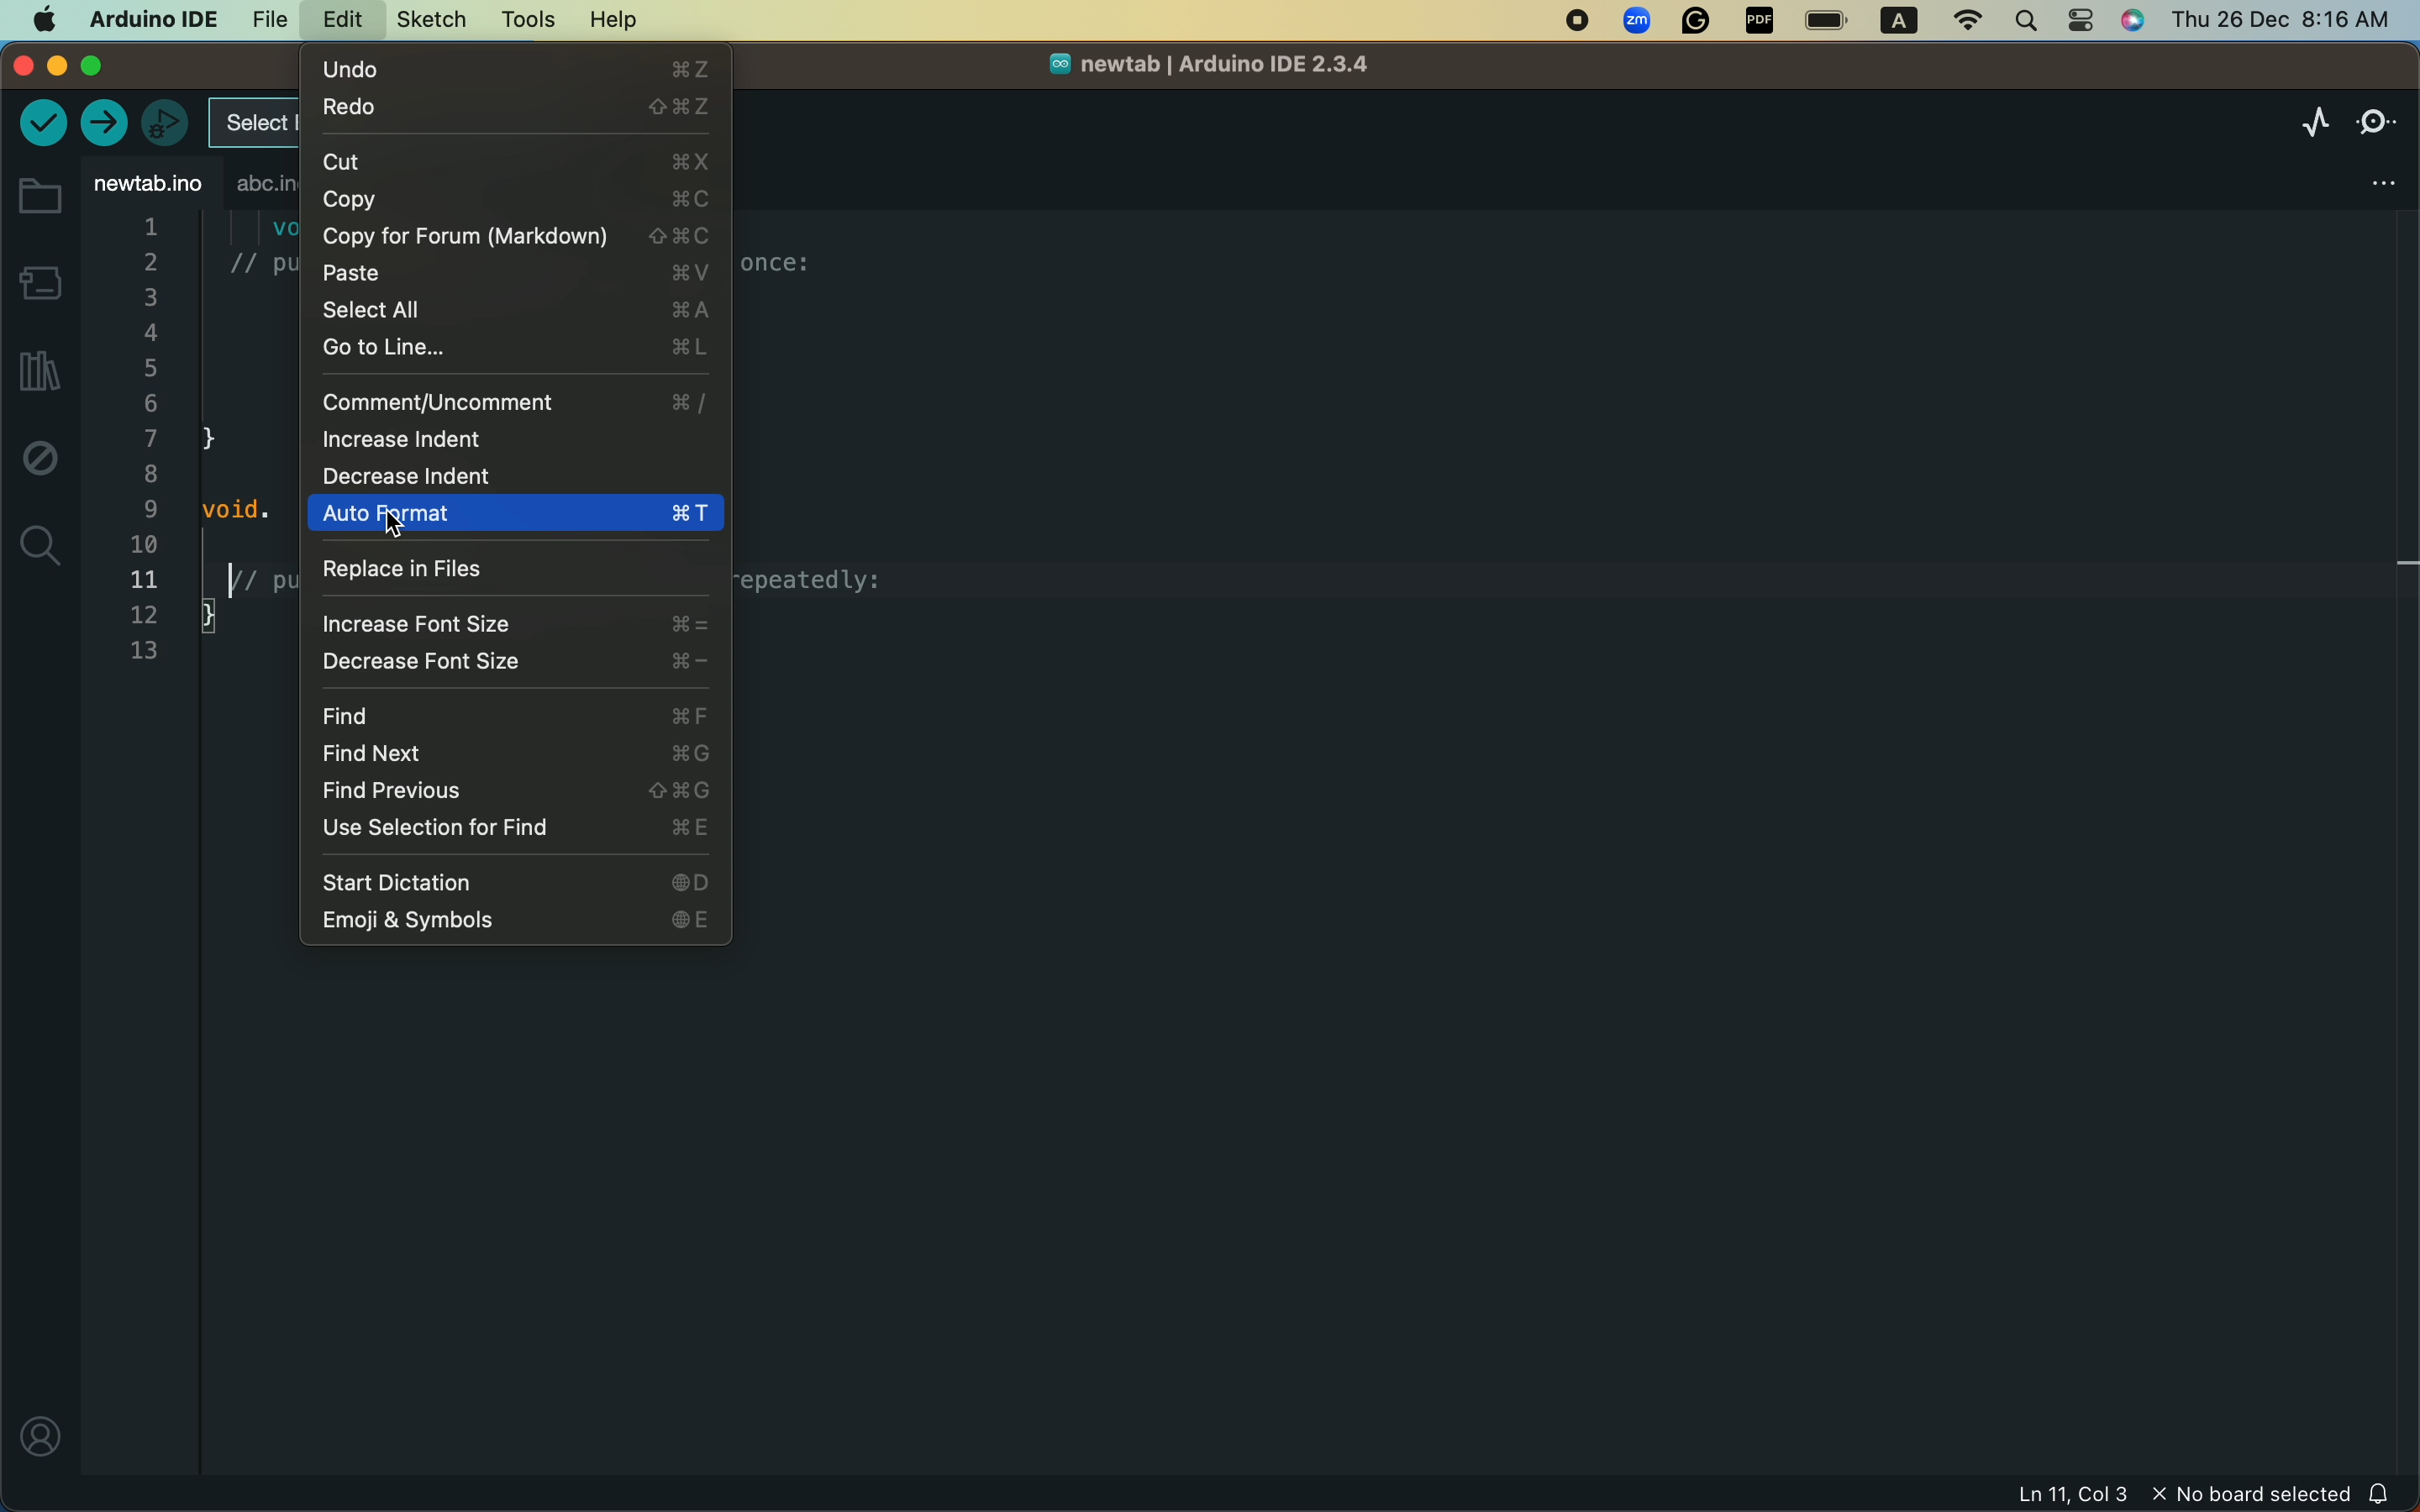 The width and height of the screenshot is (2420, 1512). What do you see at coordinates (513, 626) in the screenshot?
I see `increase size` at bounding box center [513, 626].